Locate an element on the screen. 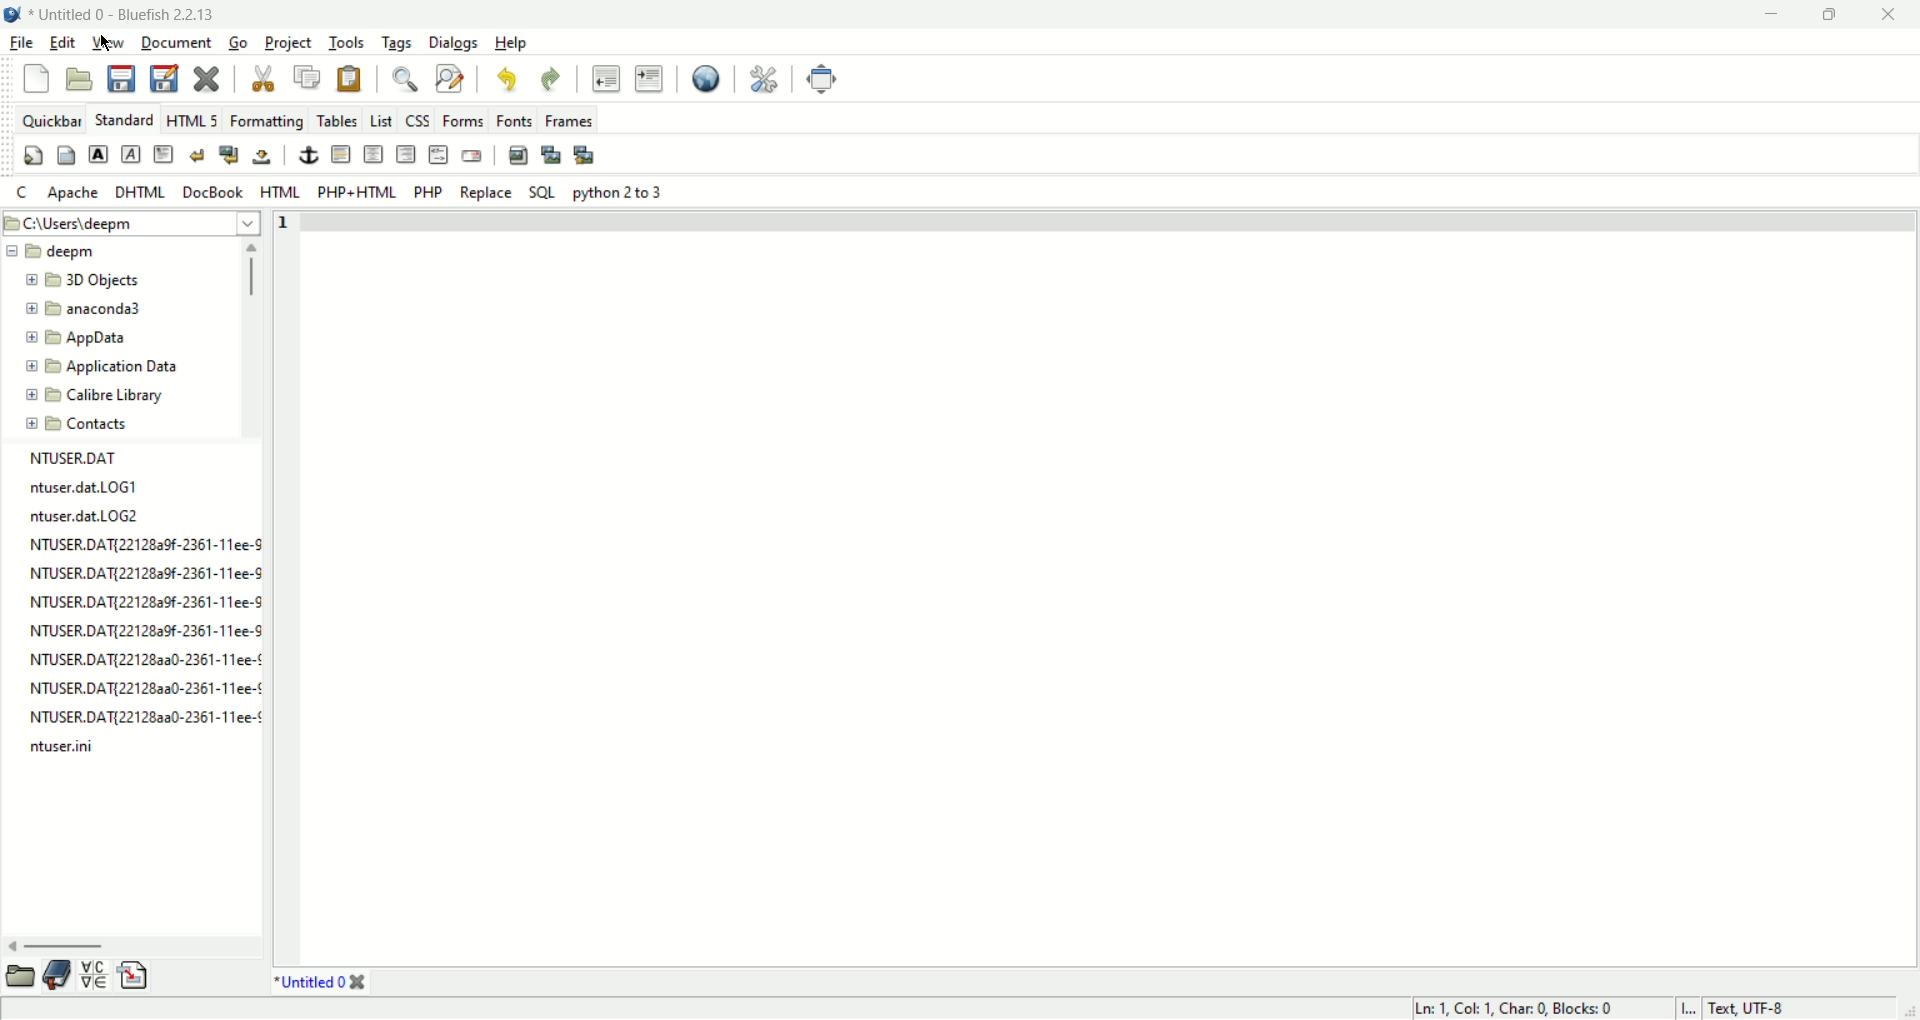 The image size is (1920, 1020). fonts is located at coordinates (514, 120).